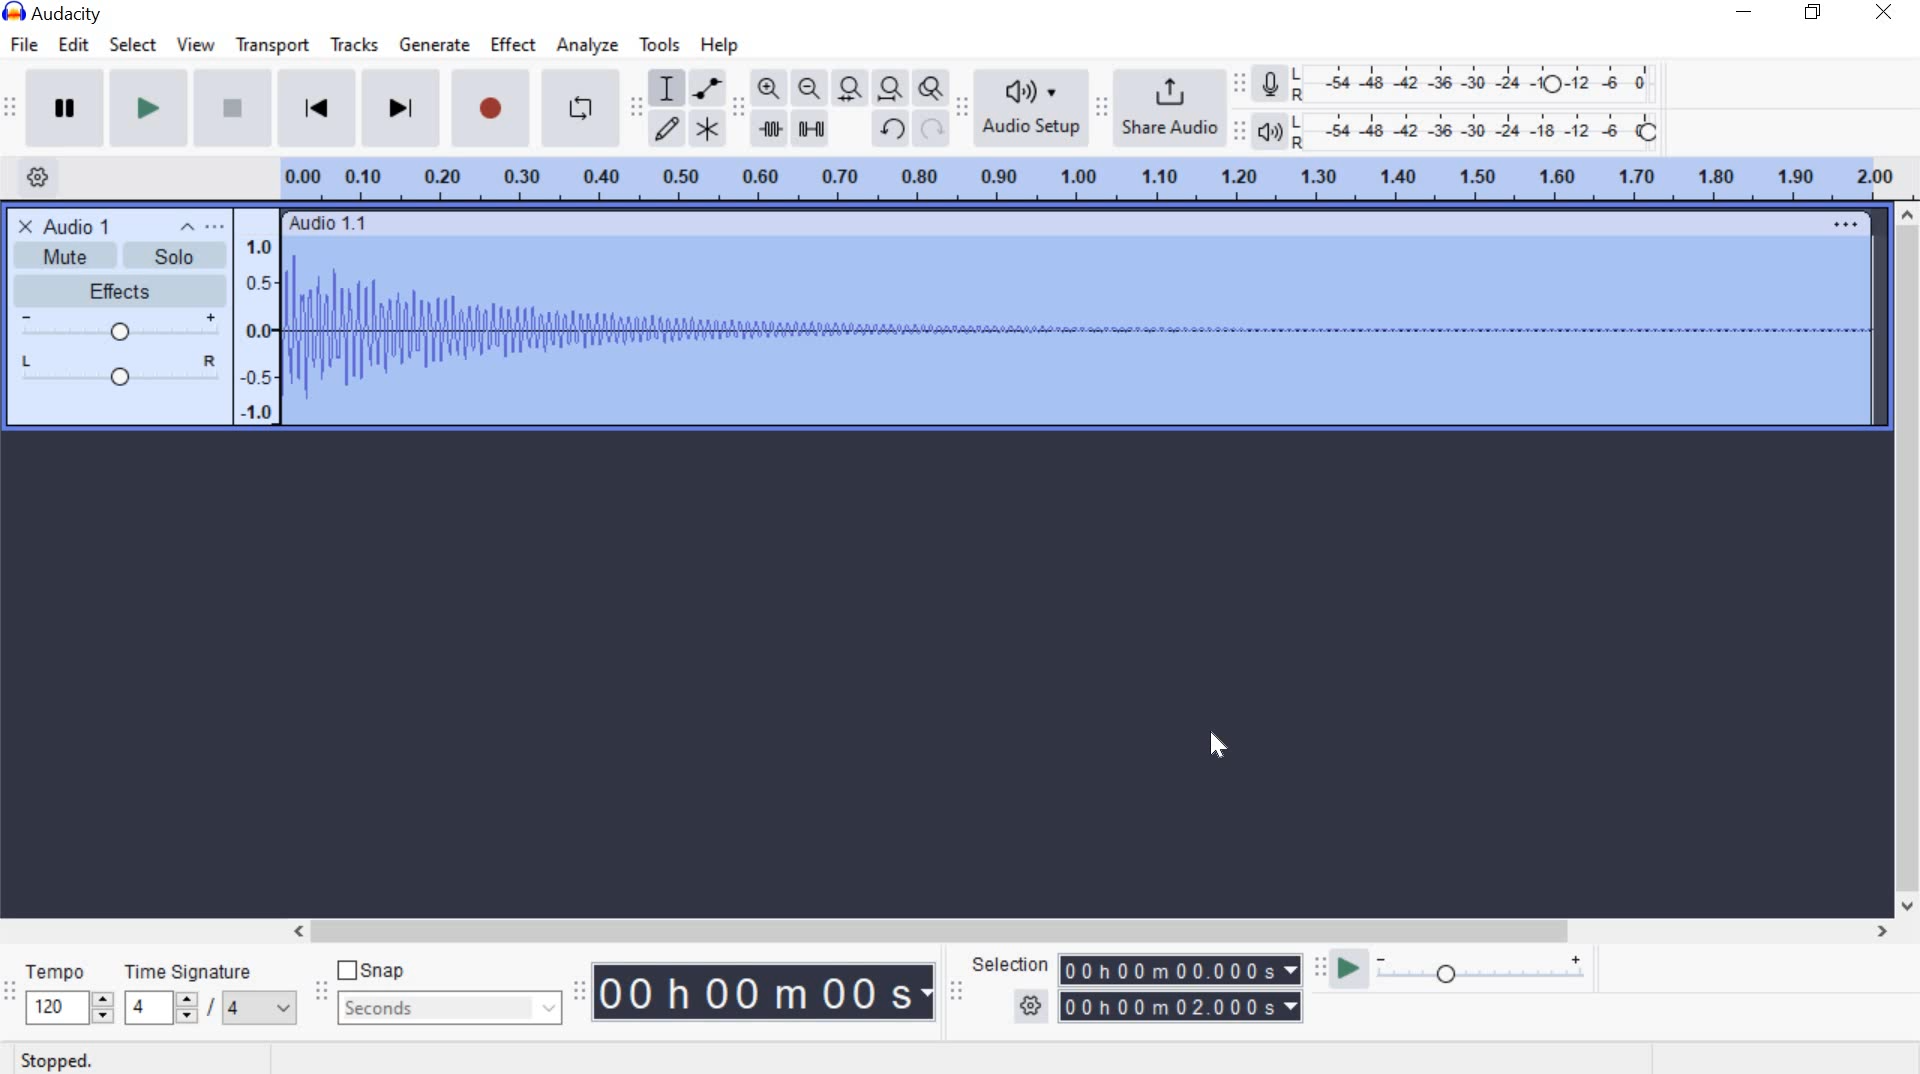  Describe the element at coordinates (451, 1009) in the screenshot. I see `seconds` at that location.